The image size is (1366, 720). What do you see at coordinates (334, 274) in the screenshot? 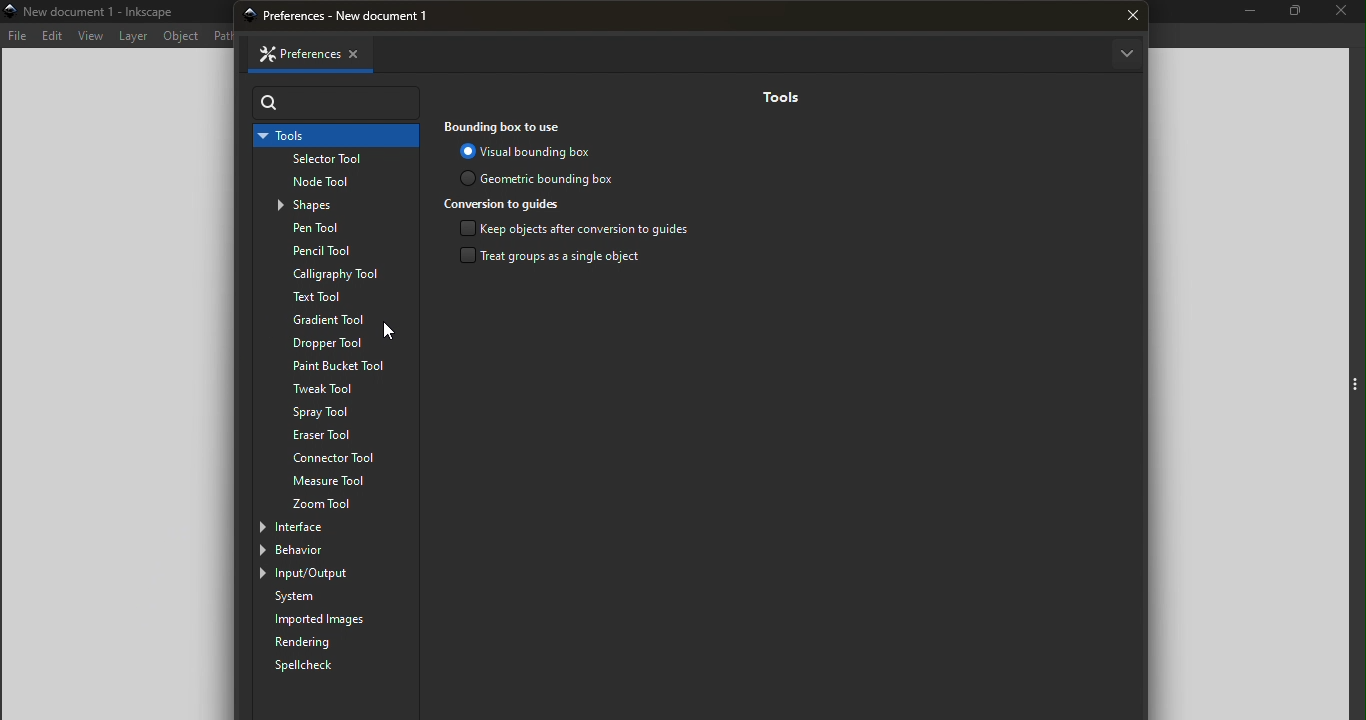
I see `Calligraphy tool` at bounding box center [334, 274].